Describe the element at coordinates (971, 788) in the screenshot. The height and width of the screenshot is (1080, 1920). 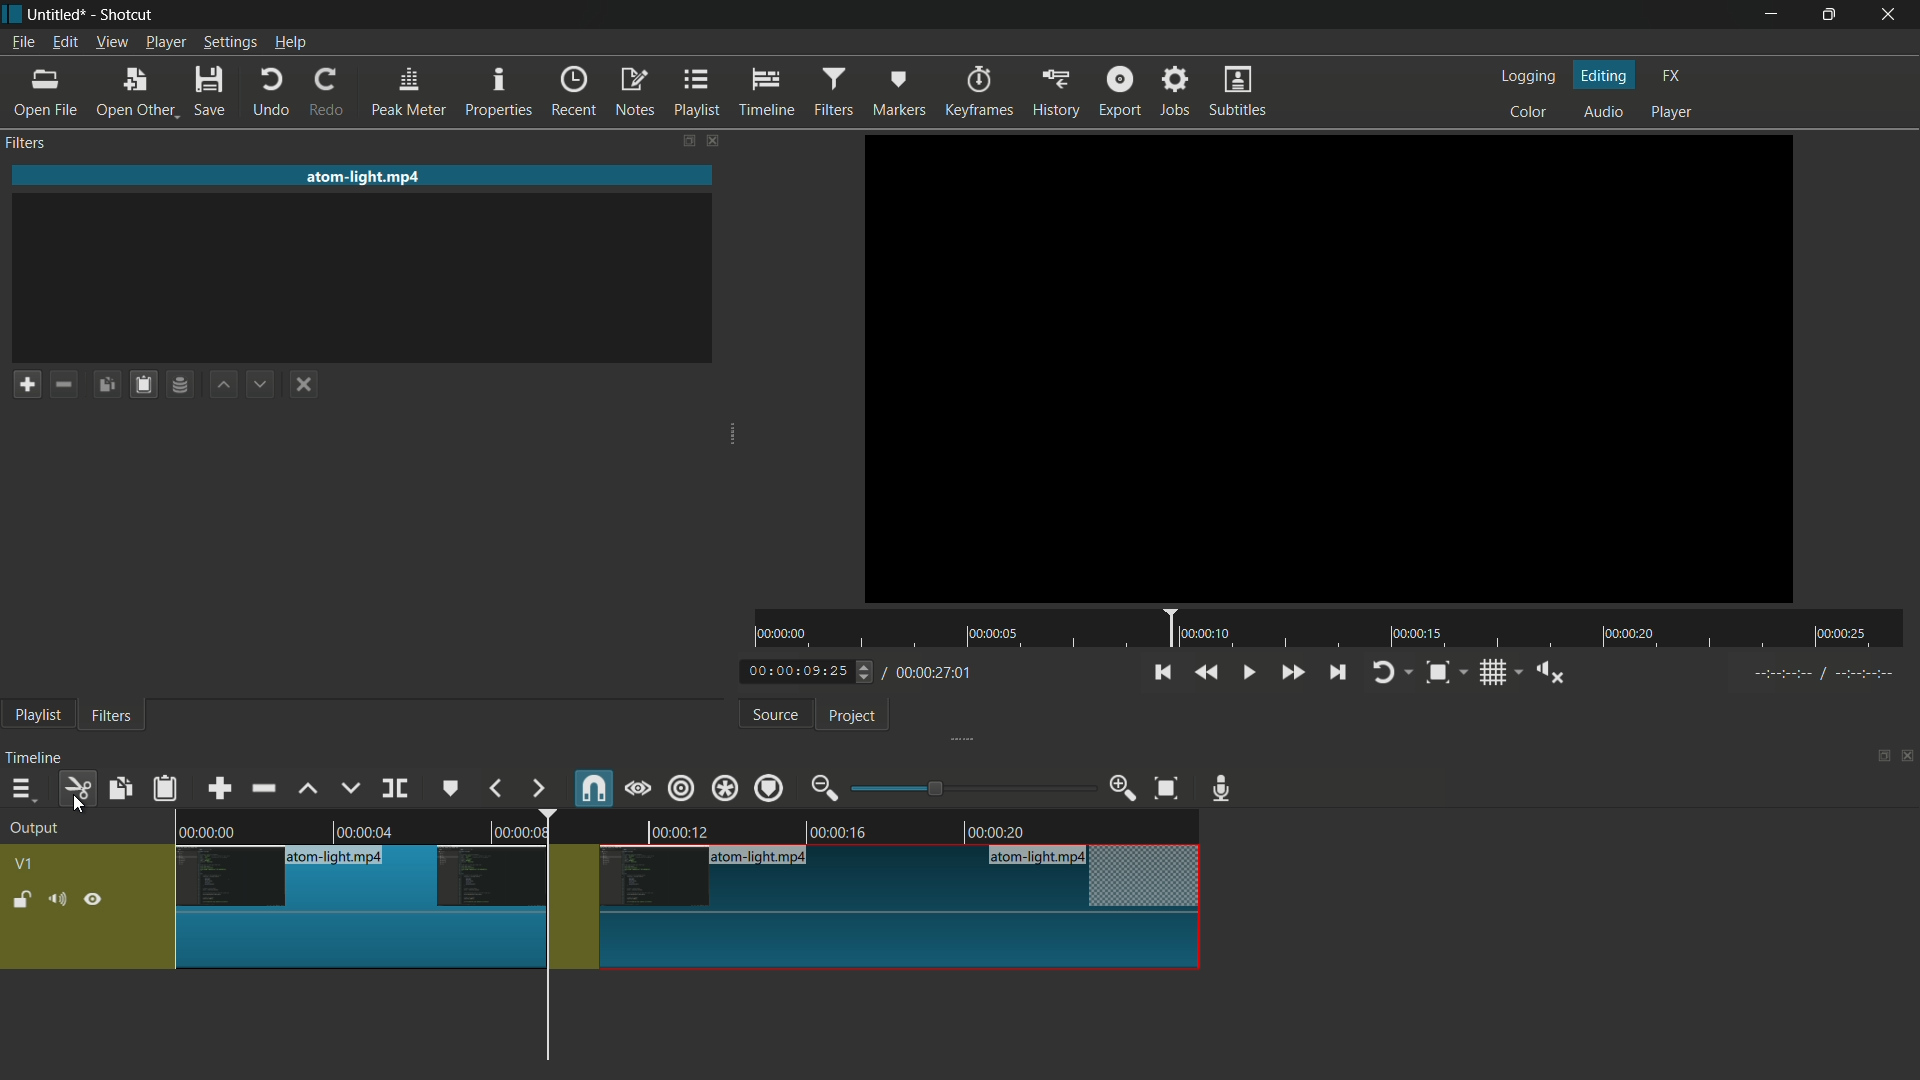
I see `adjustment bar` at that location.